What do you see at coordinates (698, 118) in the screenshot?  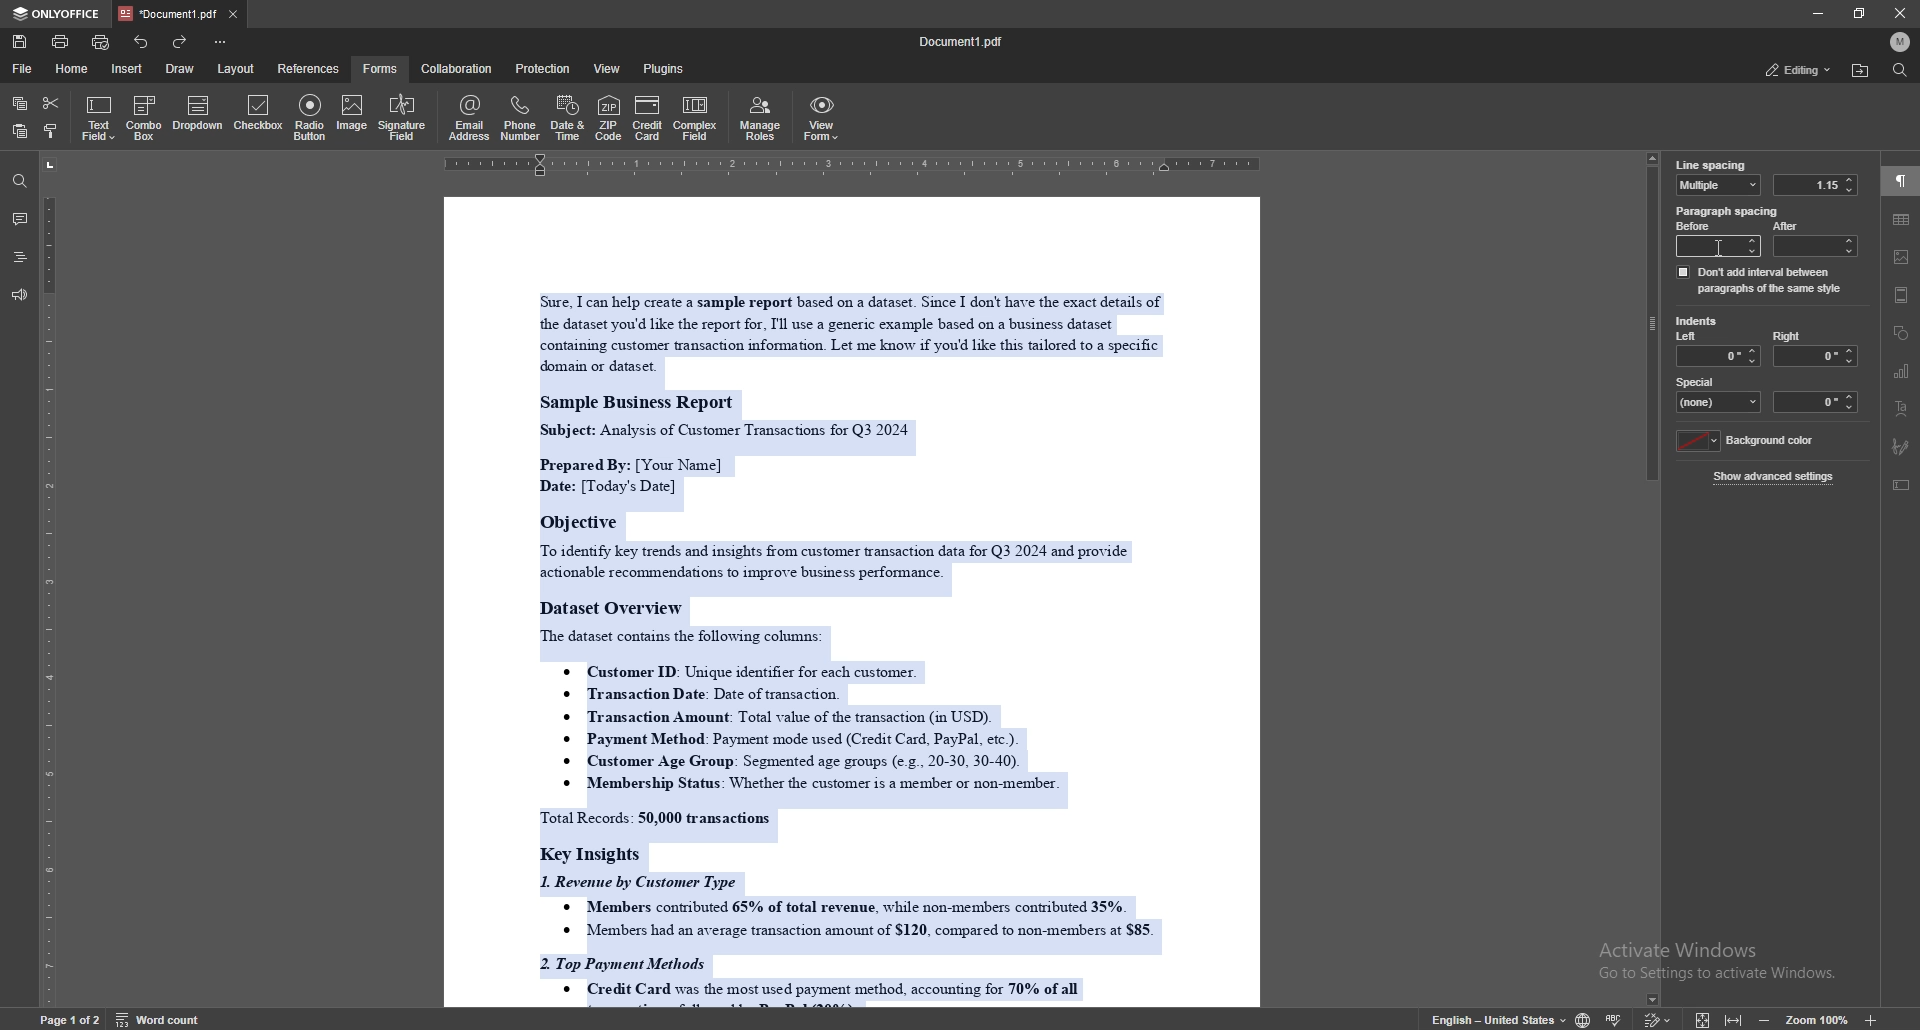 I see `complex field` at bounding box center [698, 118].